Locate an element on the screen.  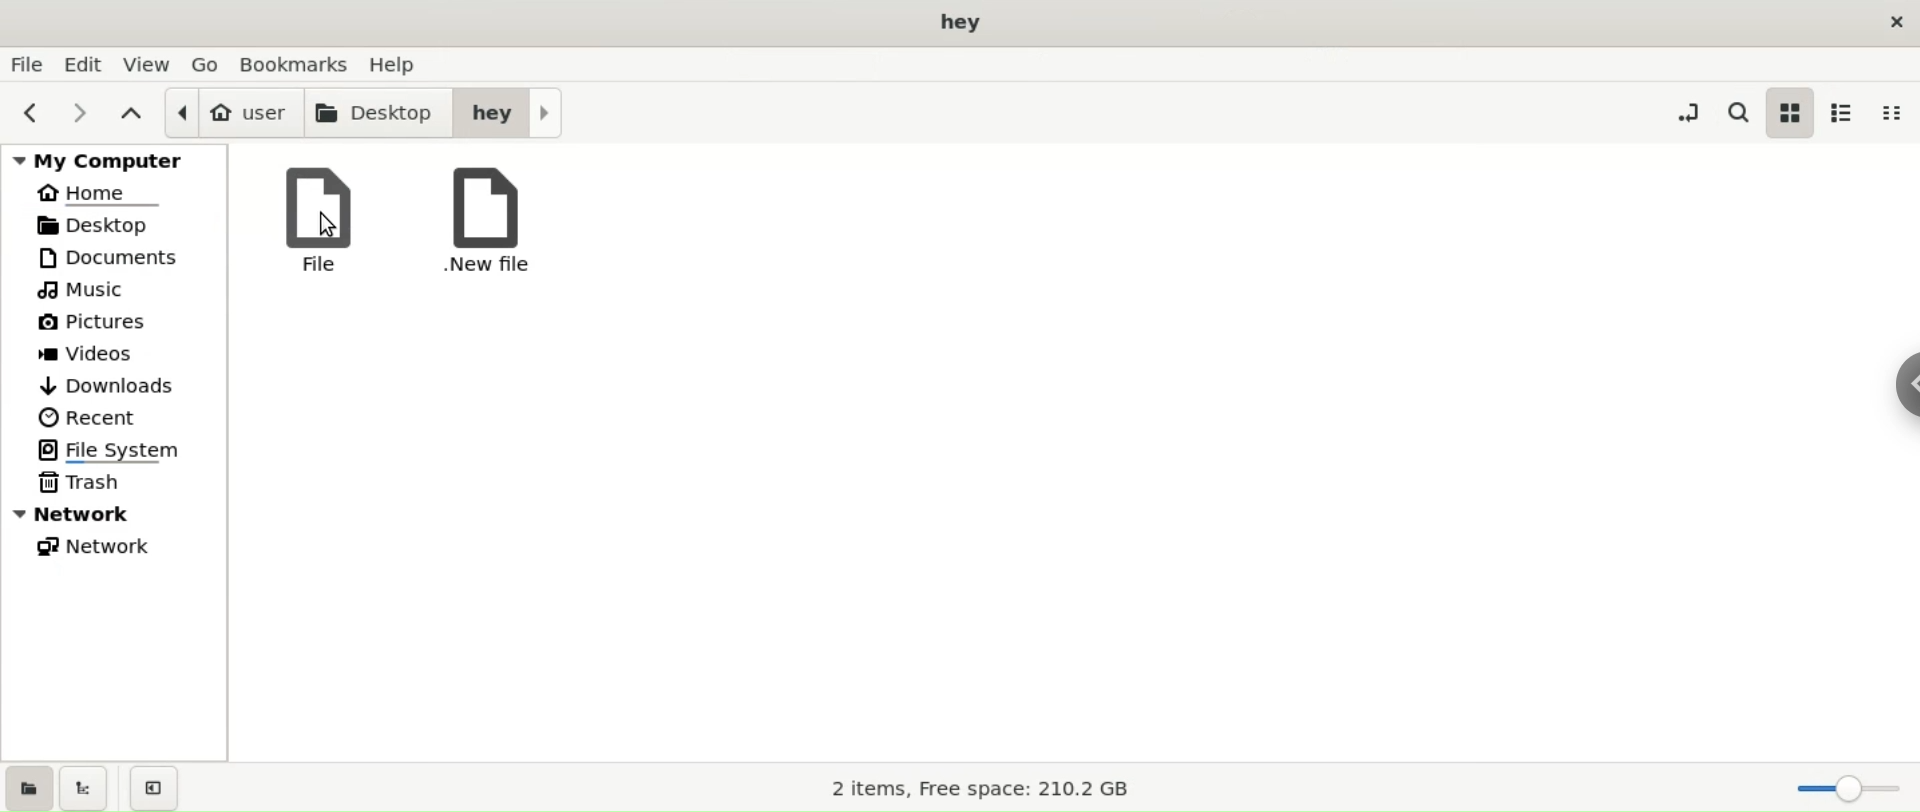
user is located at coordinates (231, 113).